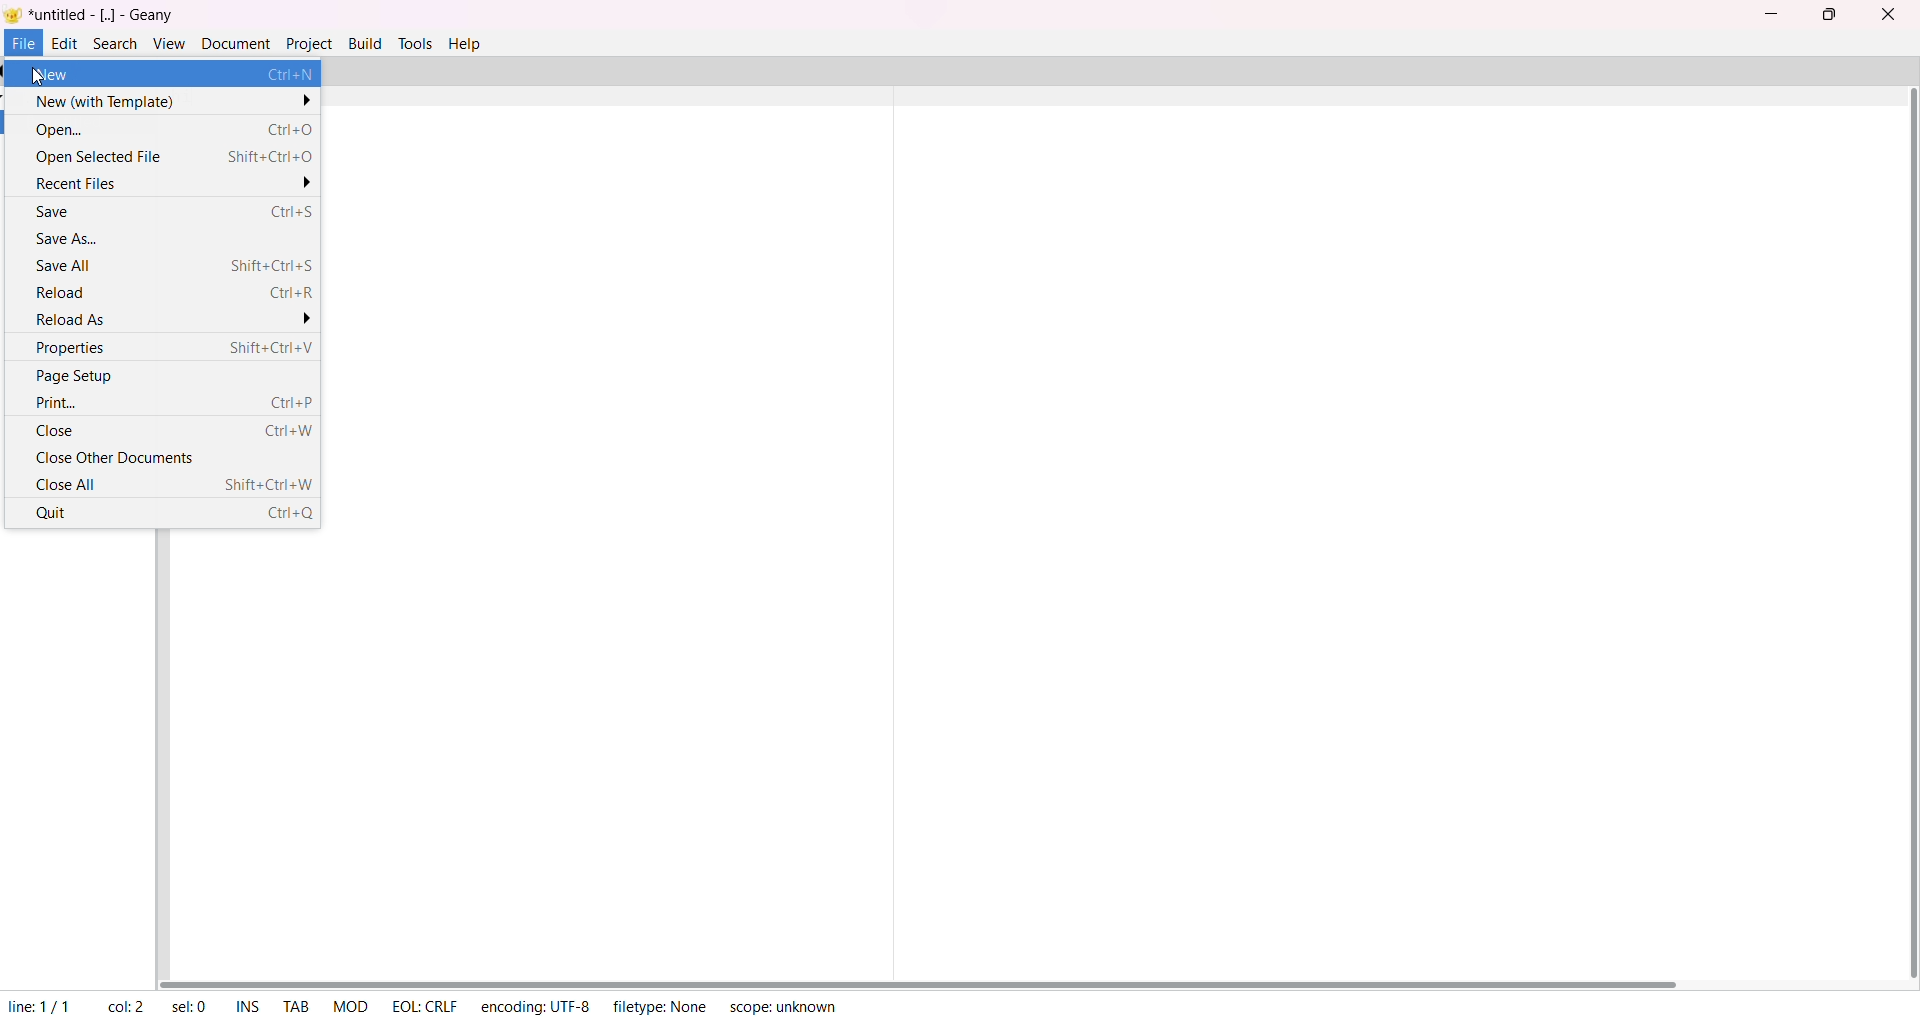  Describe the element at coordinates (173, 208) in the screenshot. I see `save Ctrl+s` at that location.